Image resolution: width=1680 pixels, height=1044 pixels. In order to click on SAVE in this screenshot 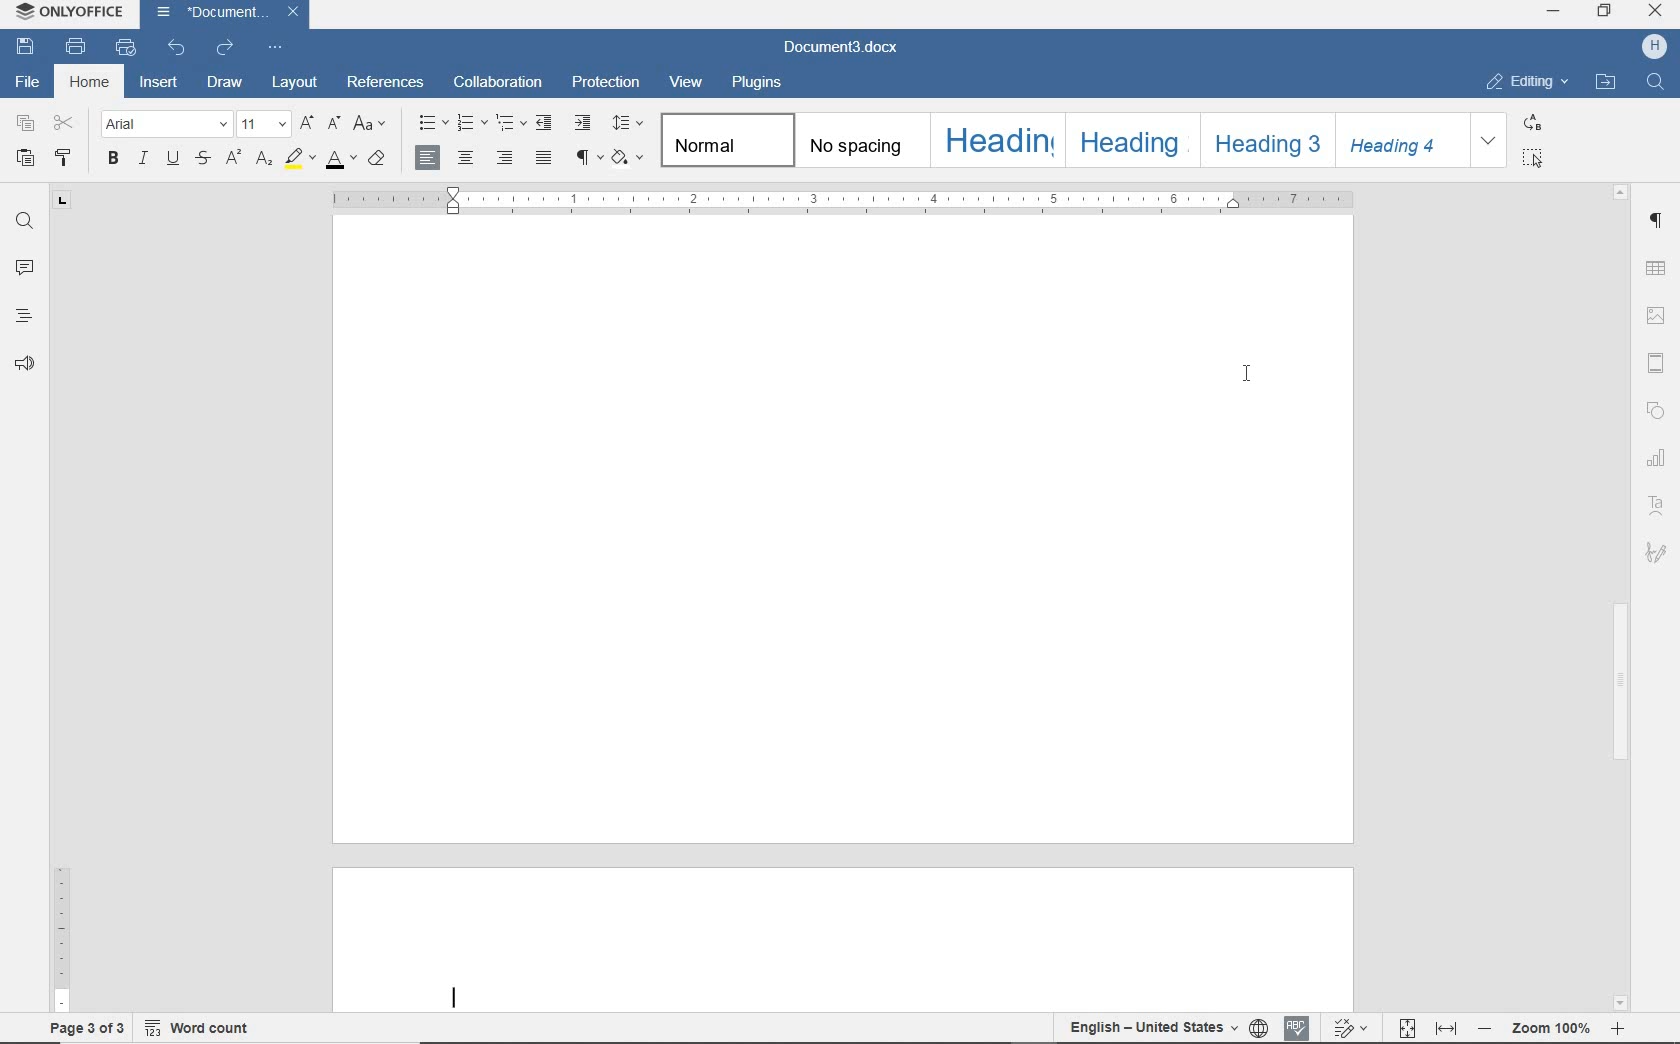, I will do `click(28, 46)`.